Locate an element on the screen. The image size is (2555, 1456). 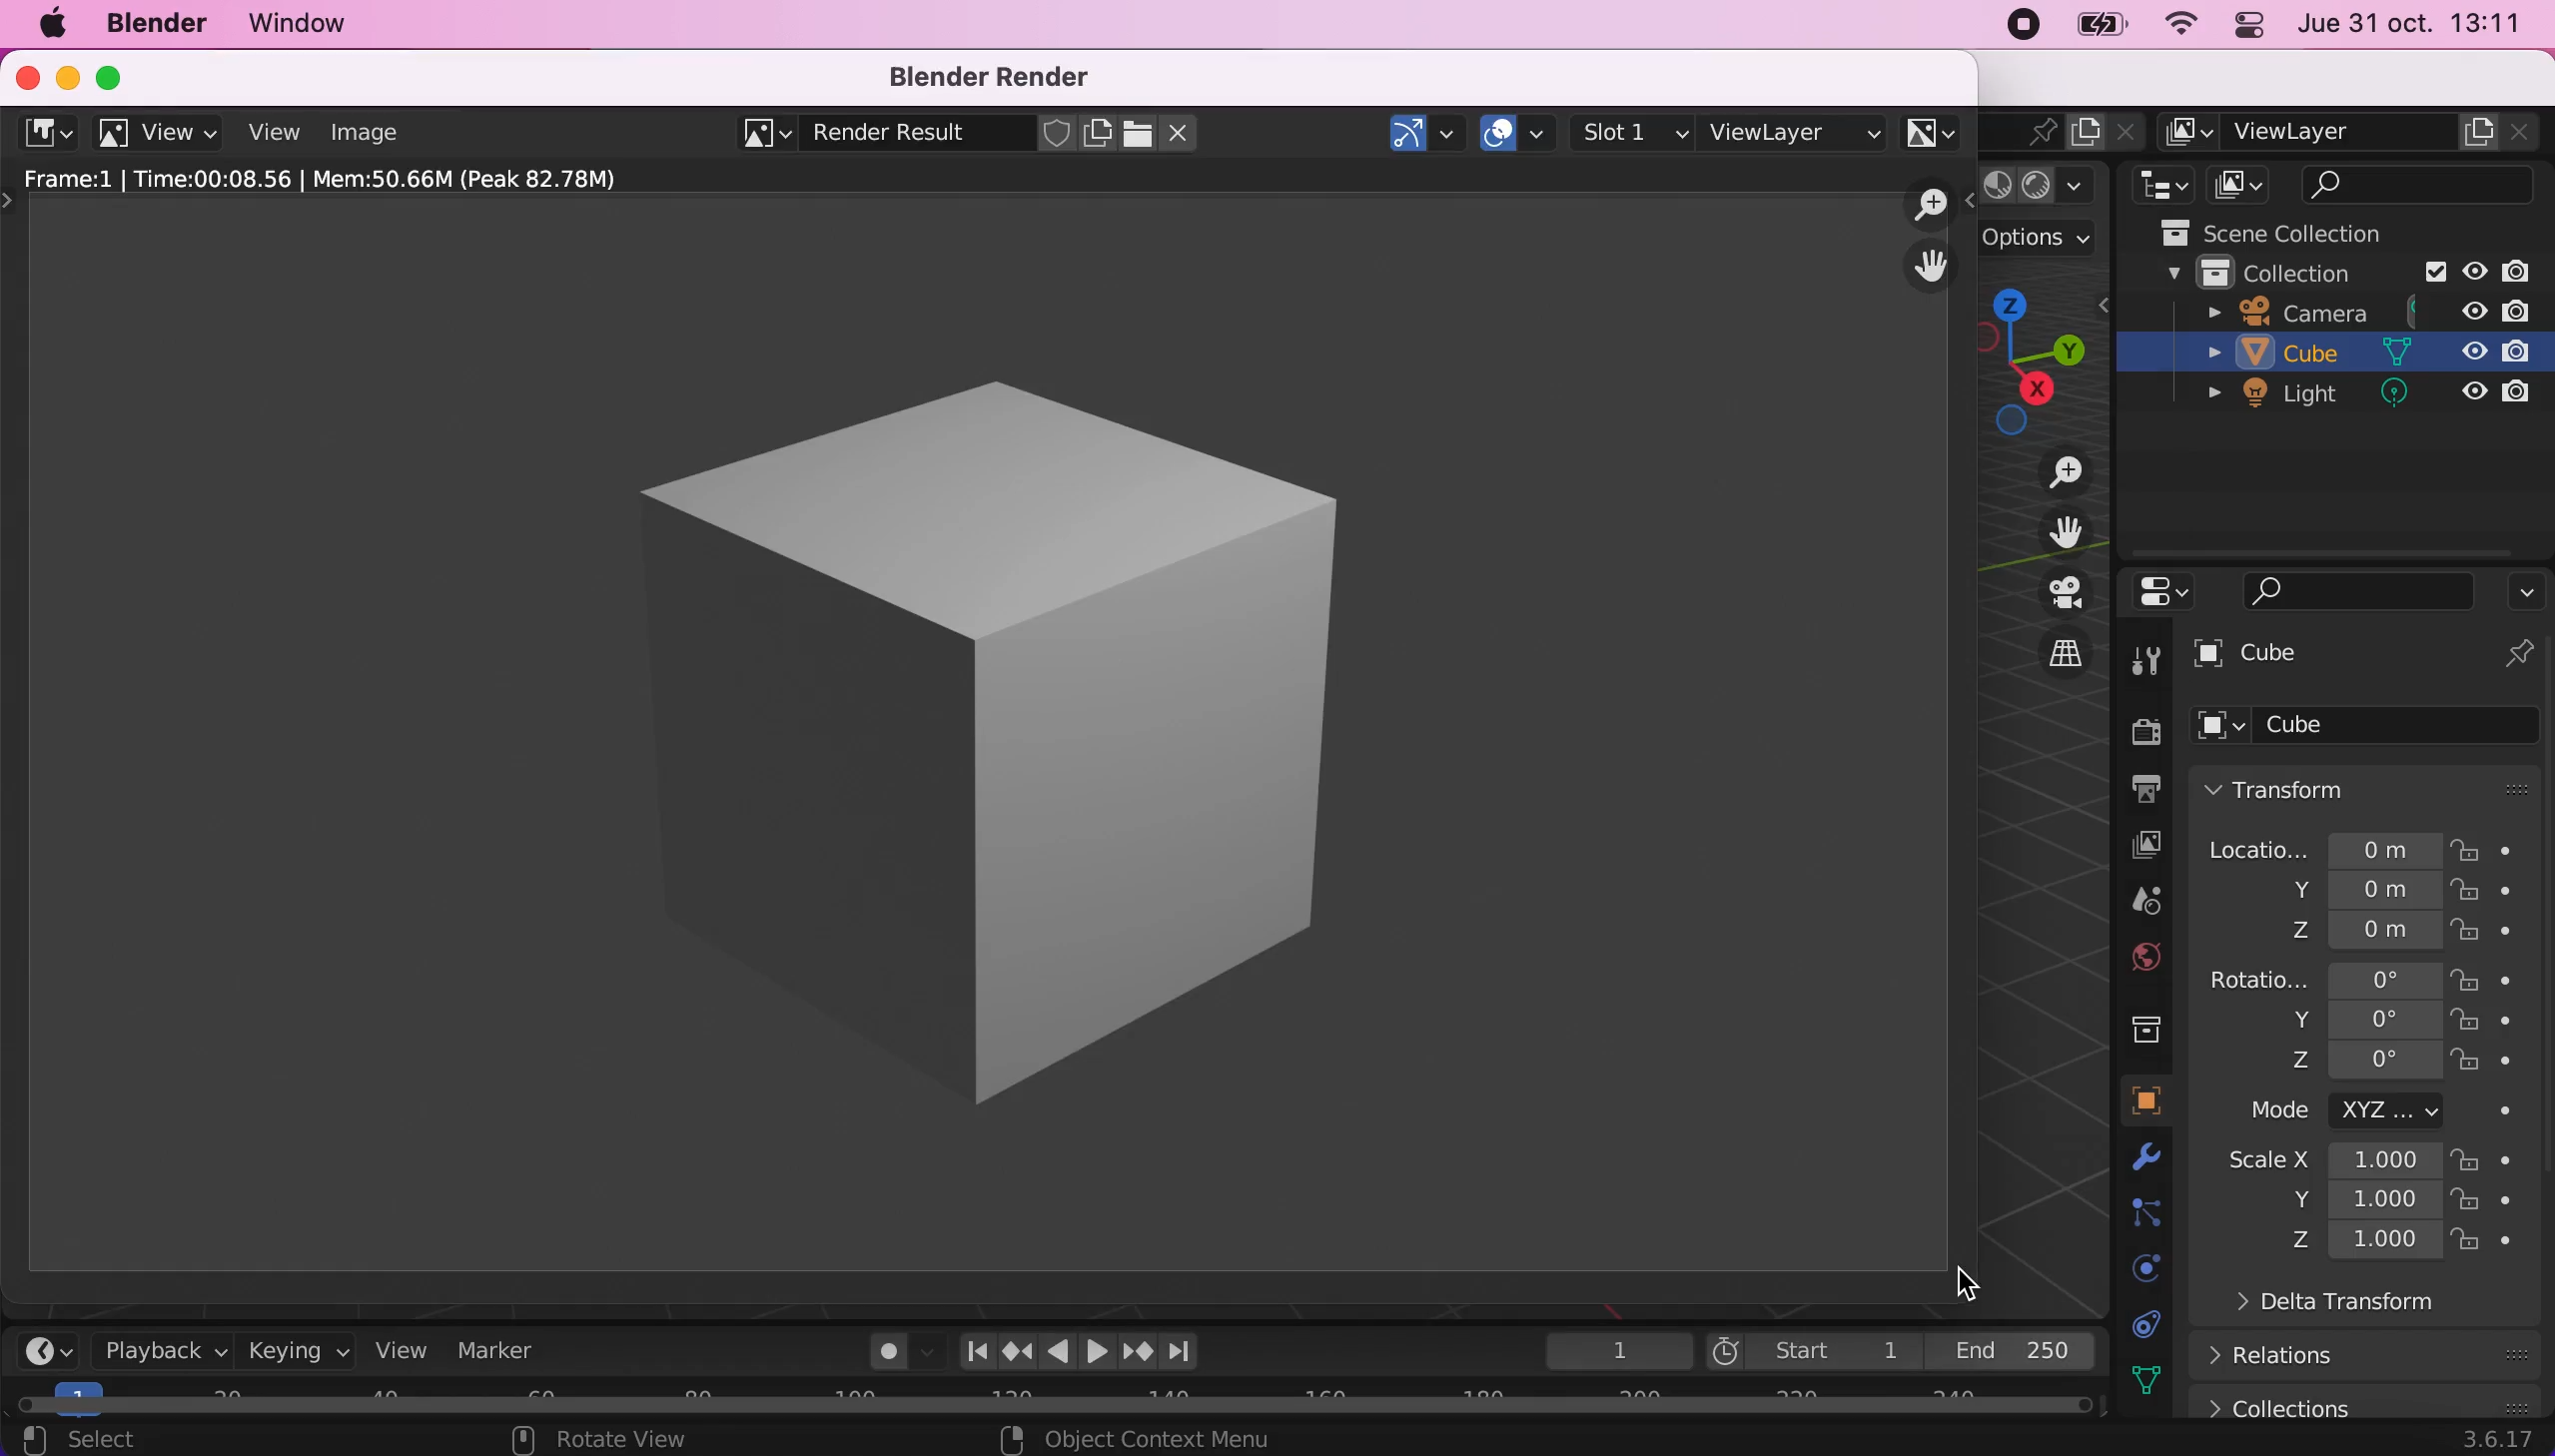
collection is located at coordinates (2330, 271).